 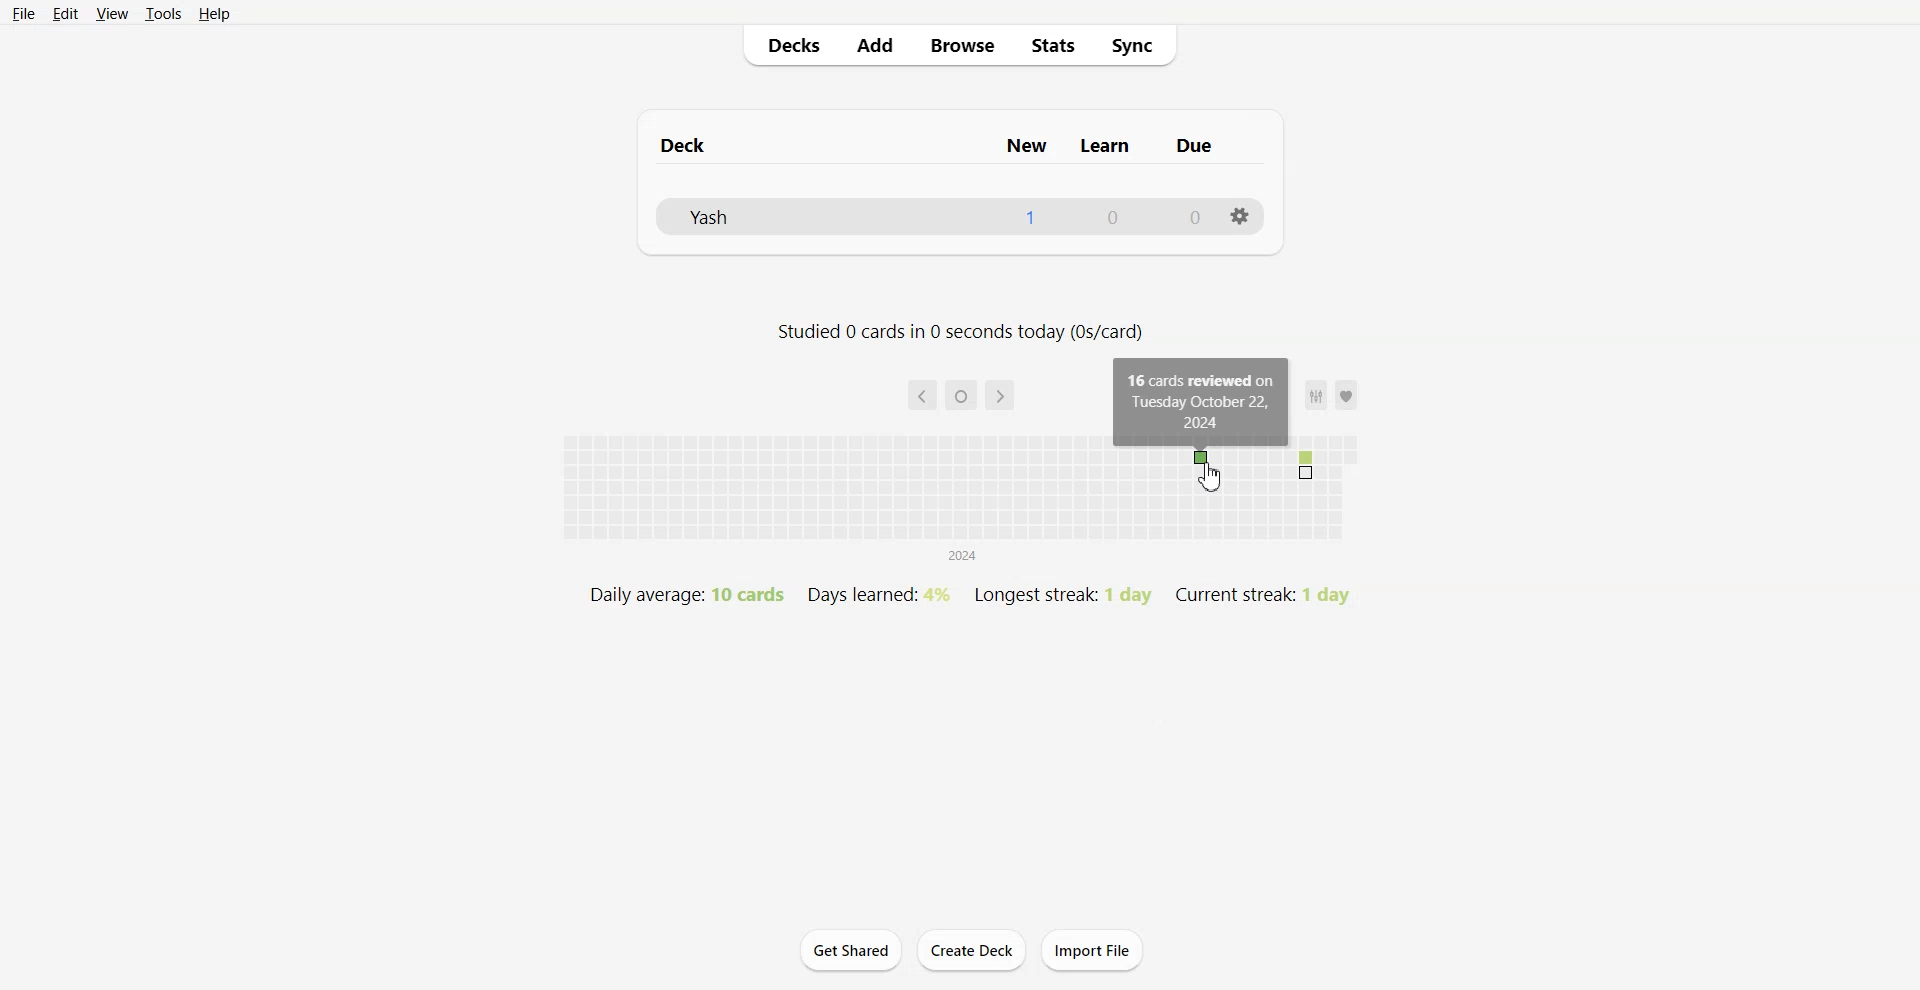 I want to click on Edit, so click(x=64, y=14).